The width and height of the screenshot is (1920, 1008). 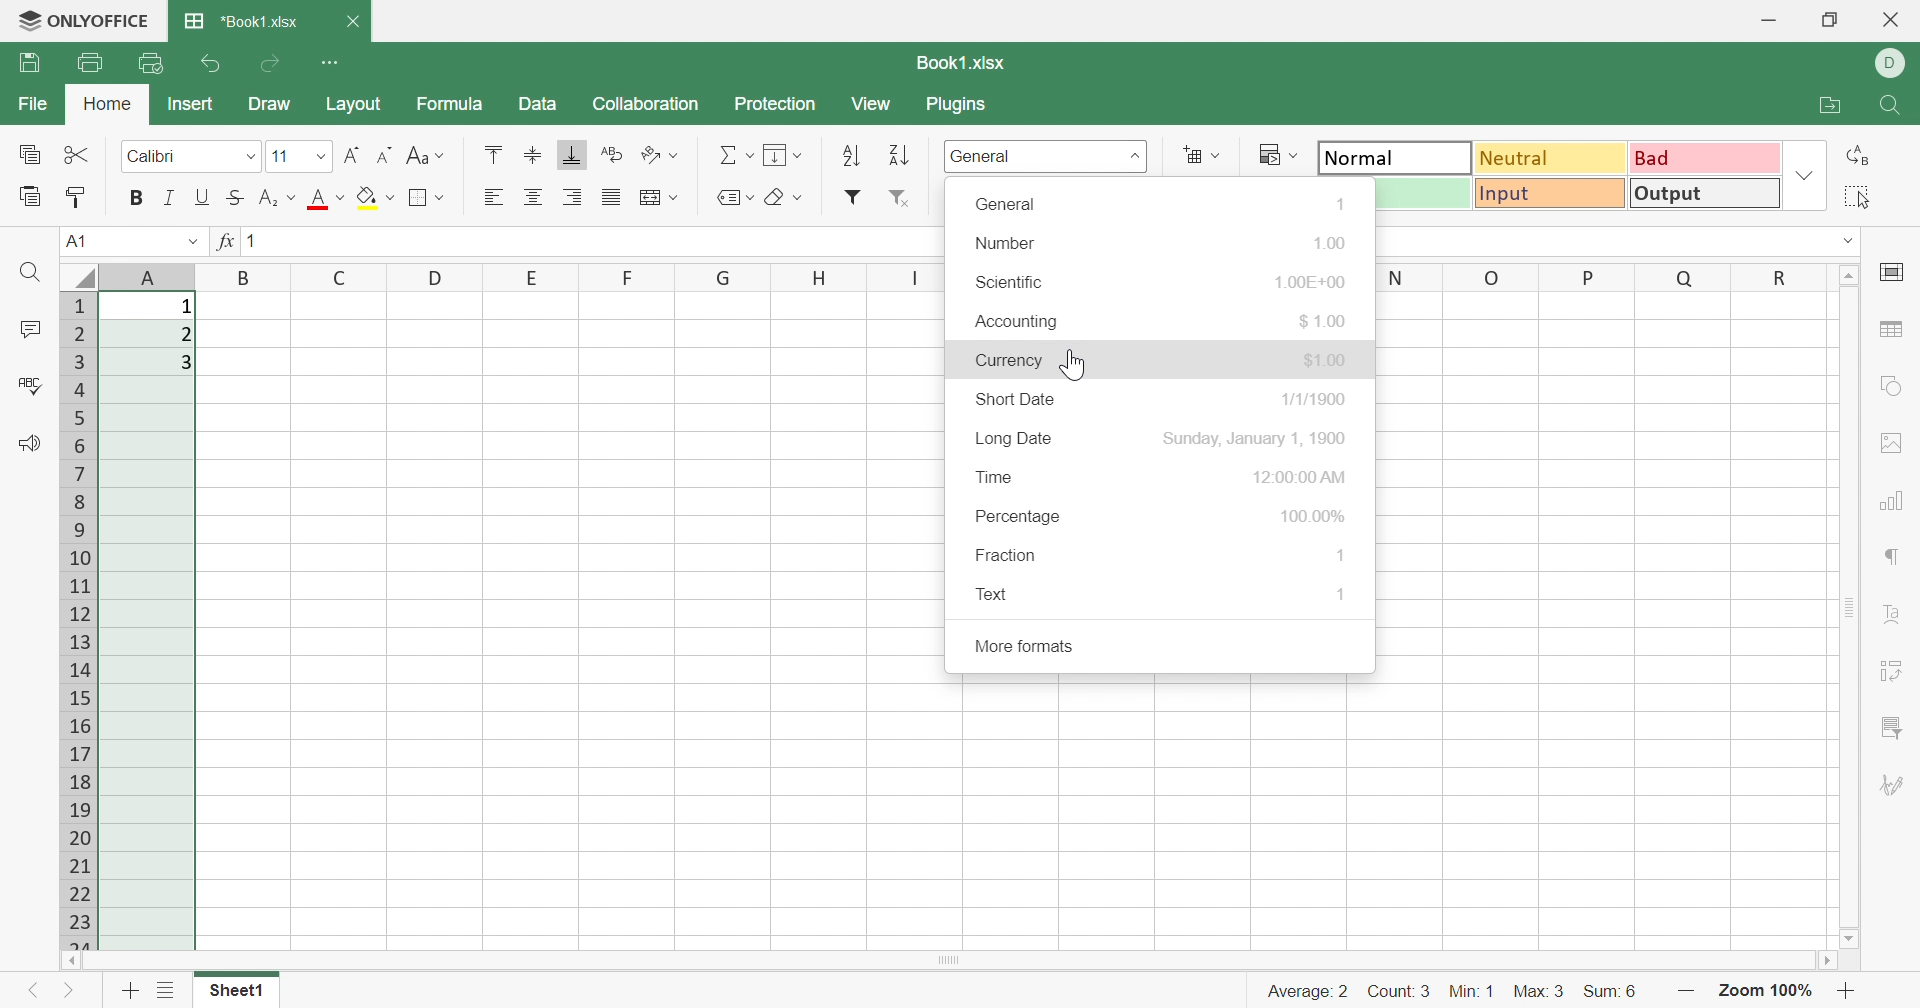 I want to click on Find, so click(x=1893, y=107).